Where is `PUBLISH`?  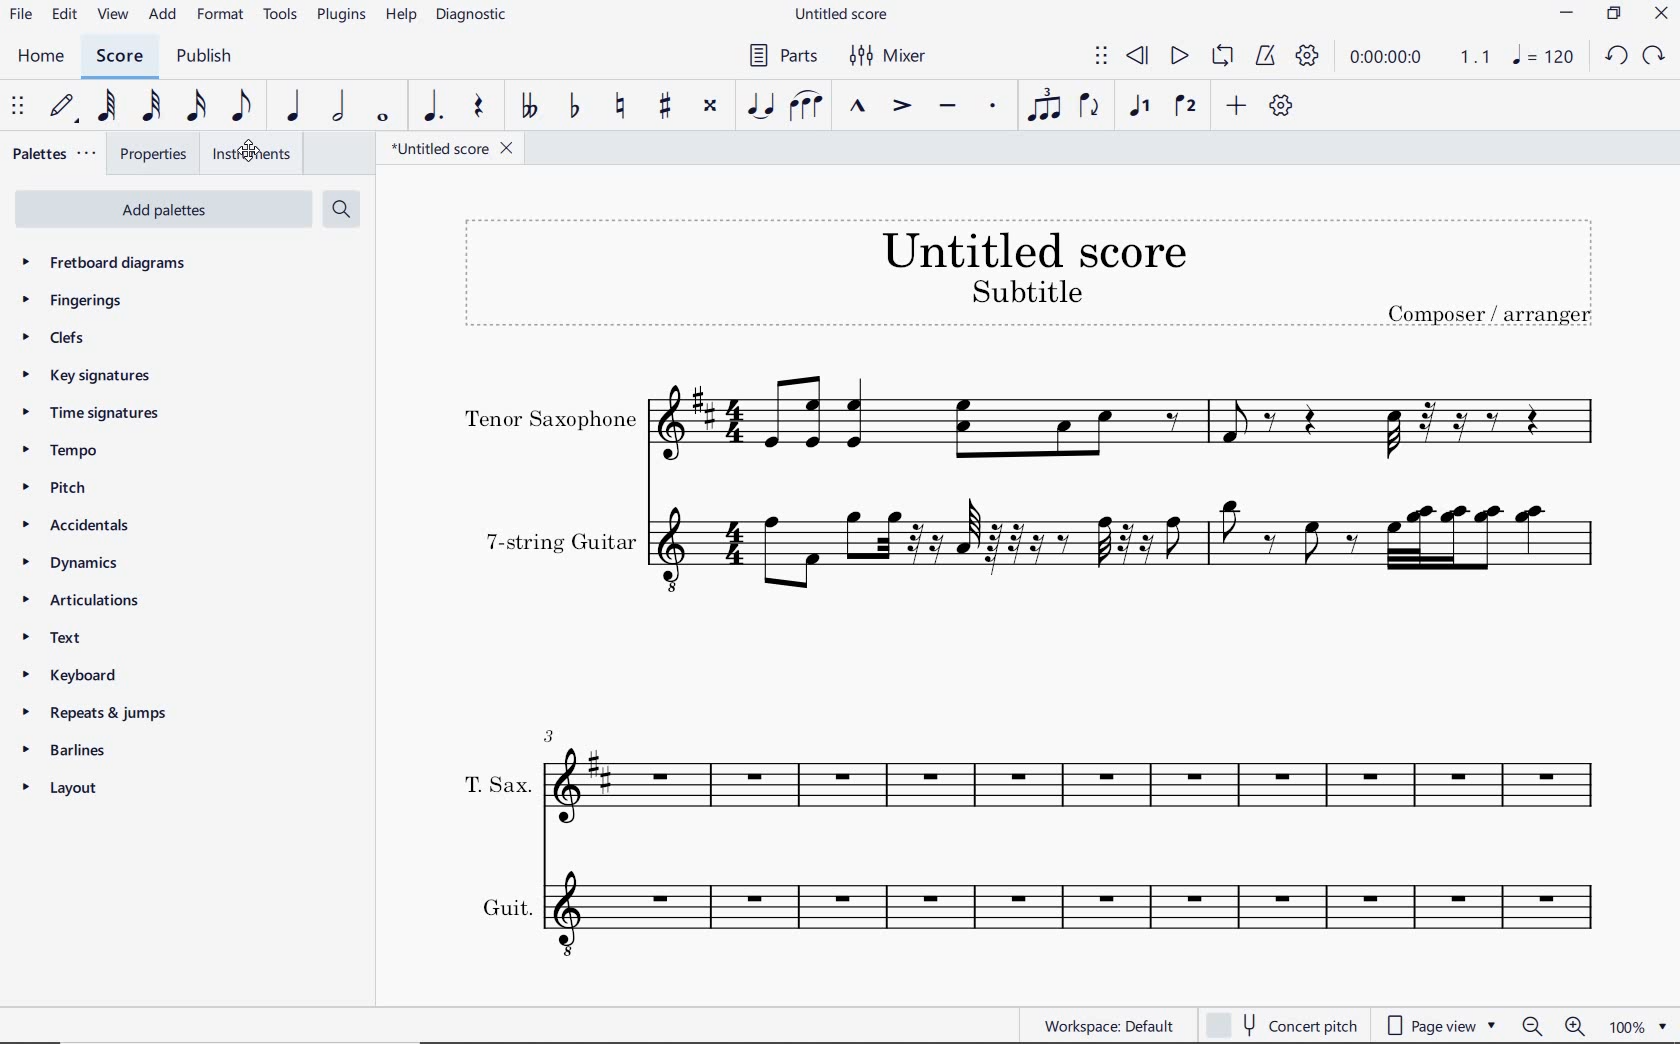 PUBLISH is located at coordinates (201, 57).